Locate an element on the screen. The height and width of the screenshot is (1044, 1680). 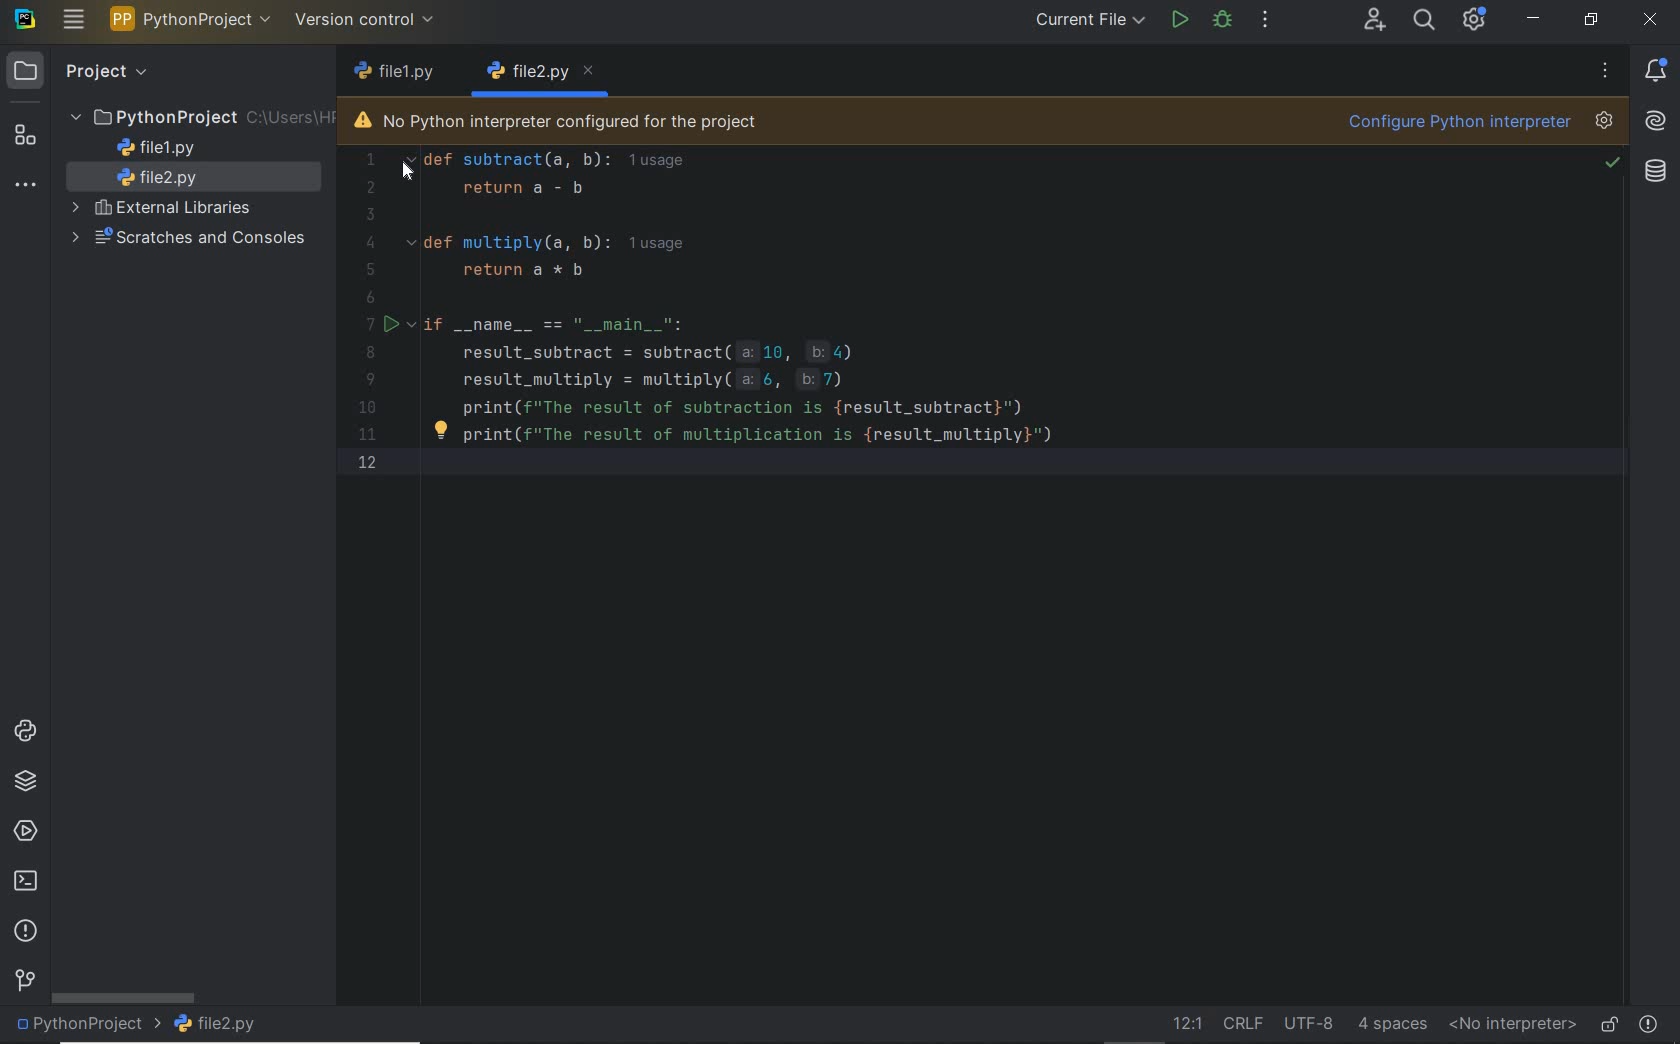
cursor is located at coordinates (406, 172).